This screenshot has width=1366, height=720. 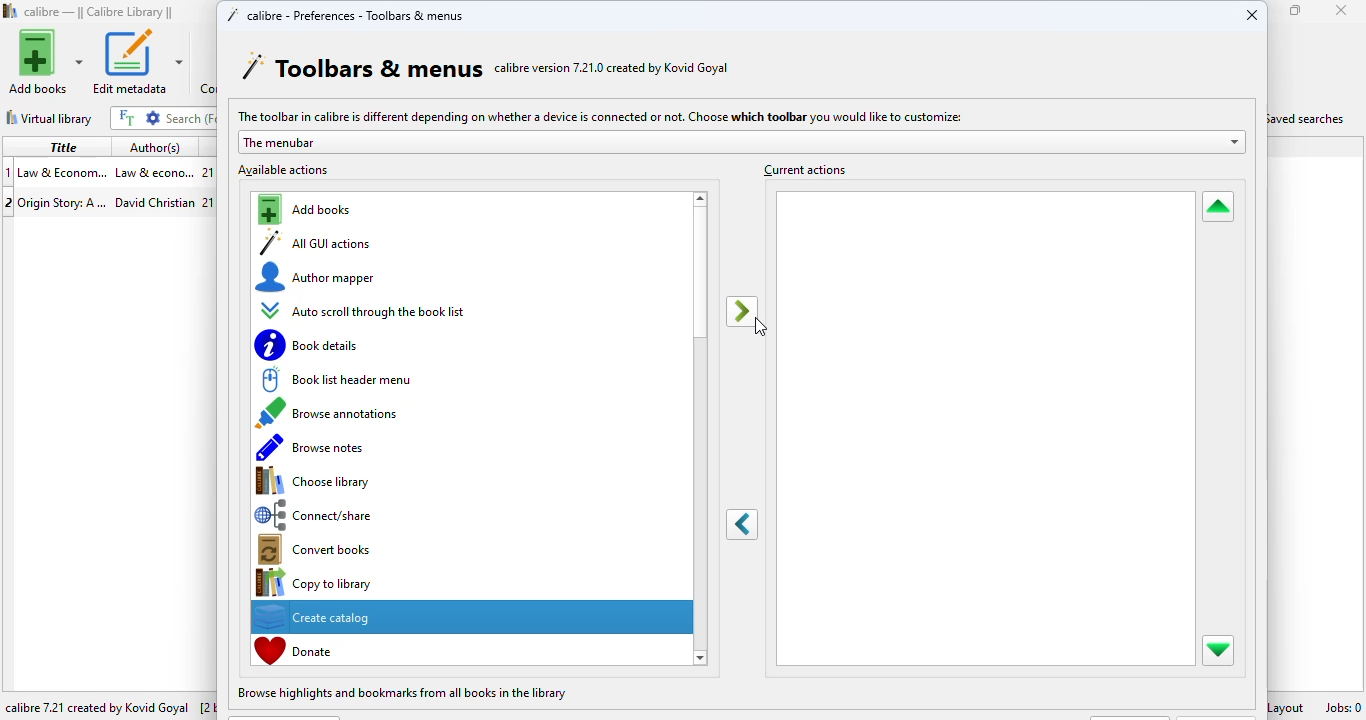 I want to click on close, so click(x=1341, y=10).